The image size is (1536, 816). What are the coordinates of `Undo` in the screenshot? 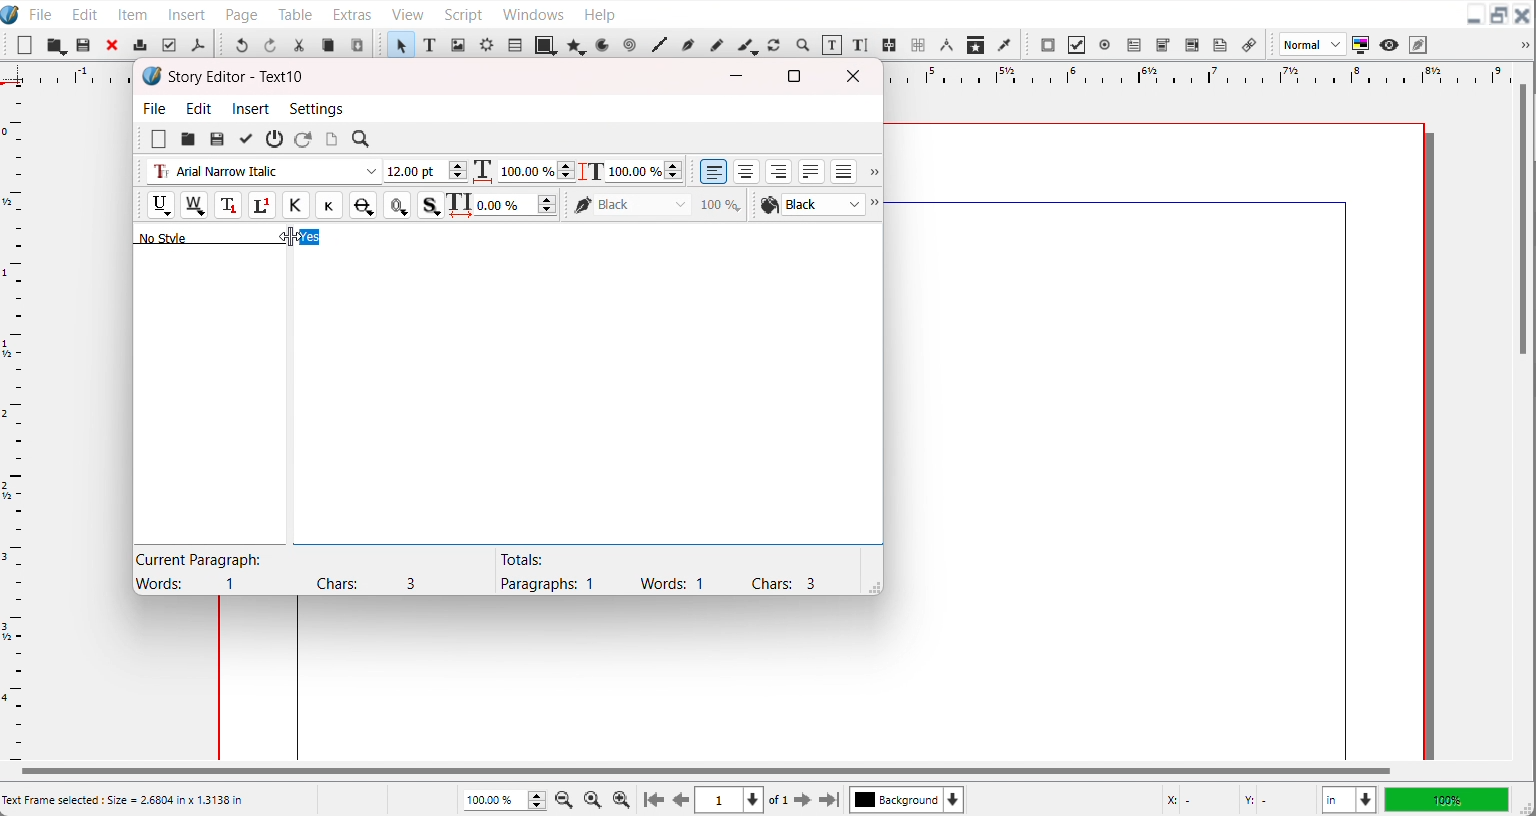 It's located at (241, 44).